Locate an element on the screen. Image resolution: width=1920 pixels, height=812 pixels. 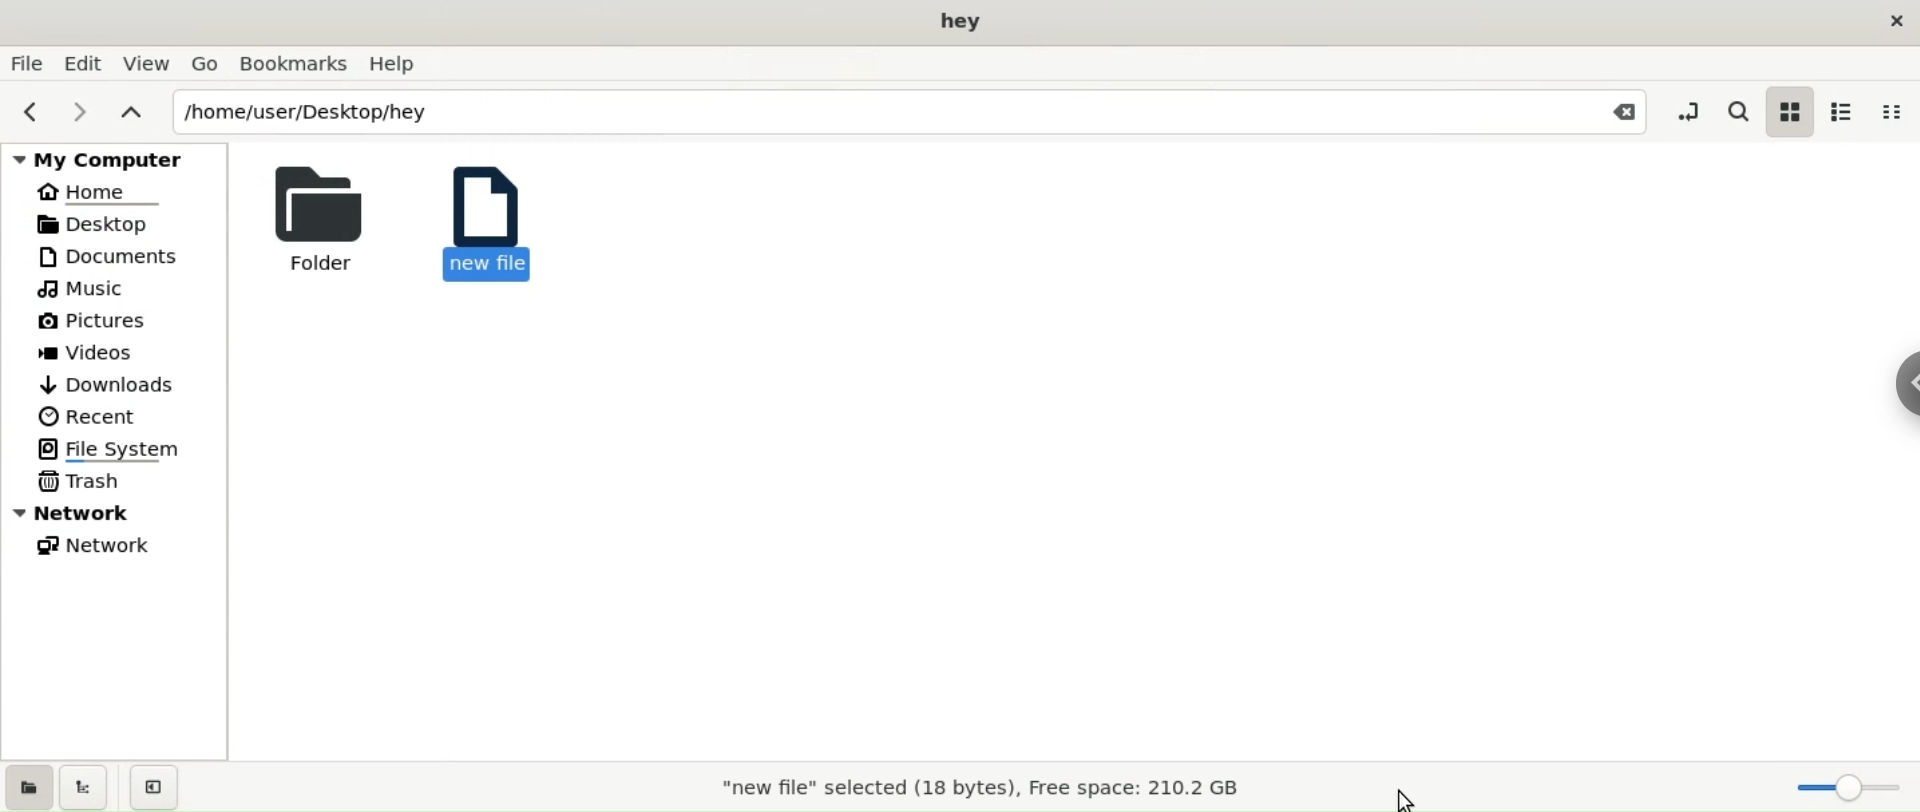
close is located at coordinates (1898, 27).